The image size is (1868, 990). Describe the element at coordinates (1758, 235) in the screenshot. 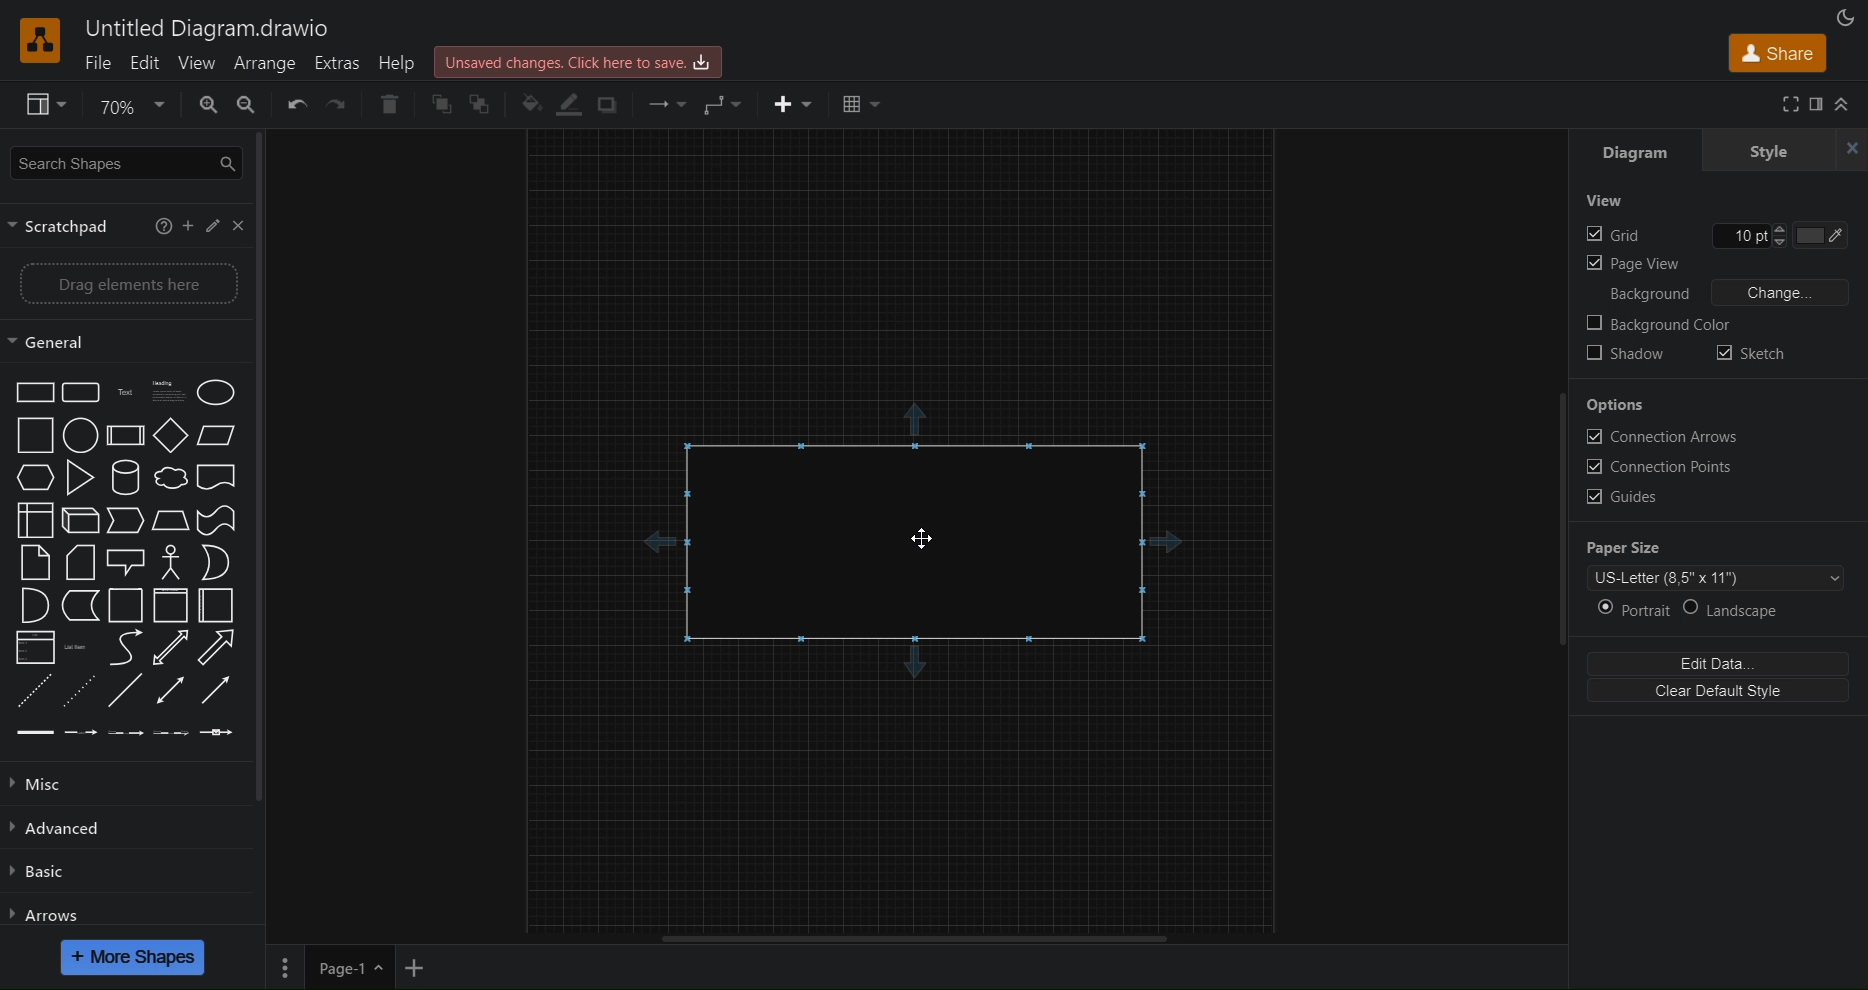

I see `Grid size` at that location.